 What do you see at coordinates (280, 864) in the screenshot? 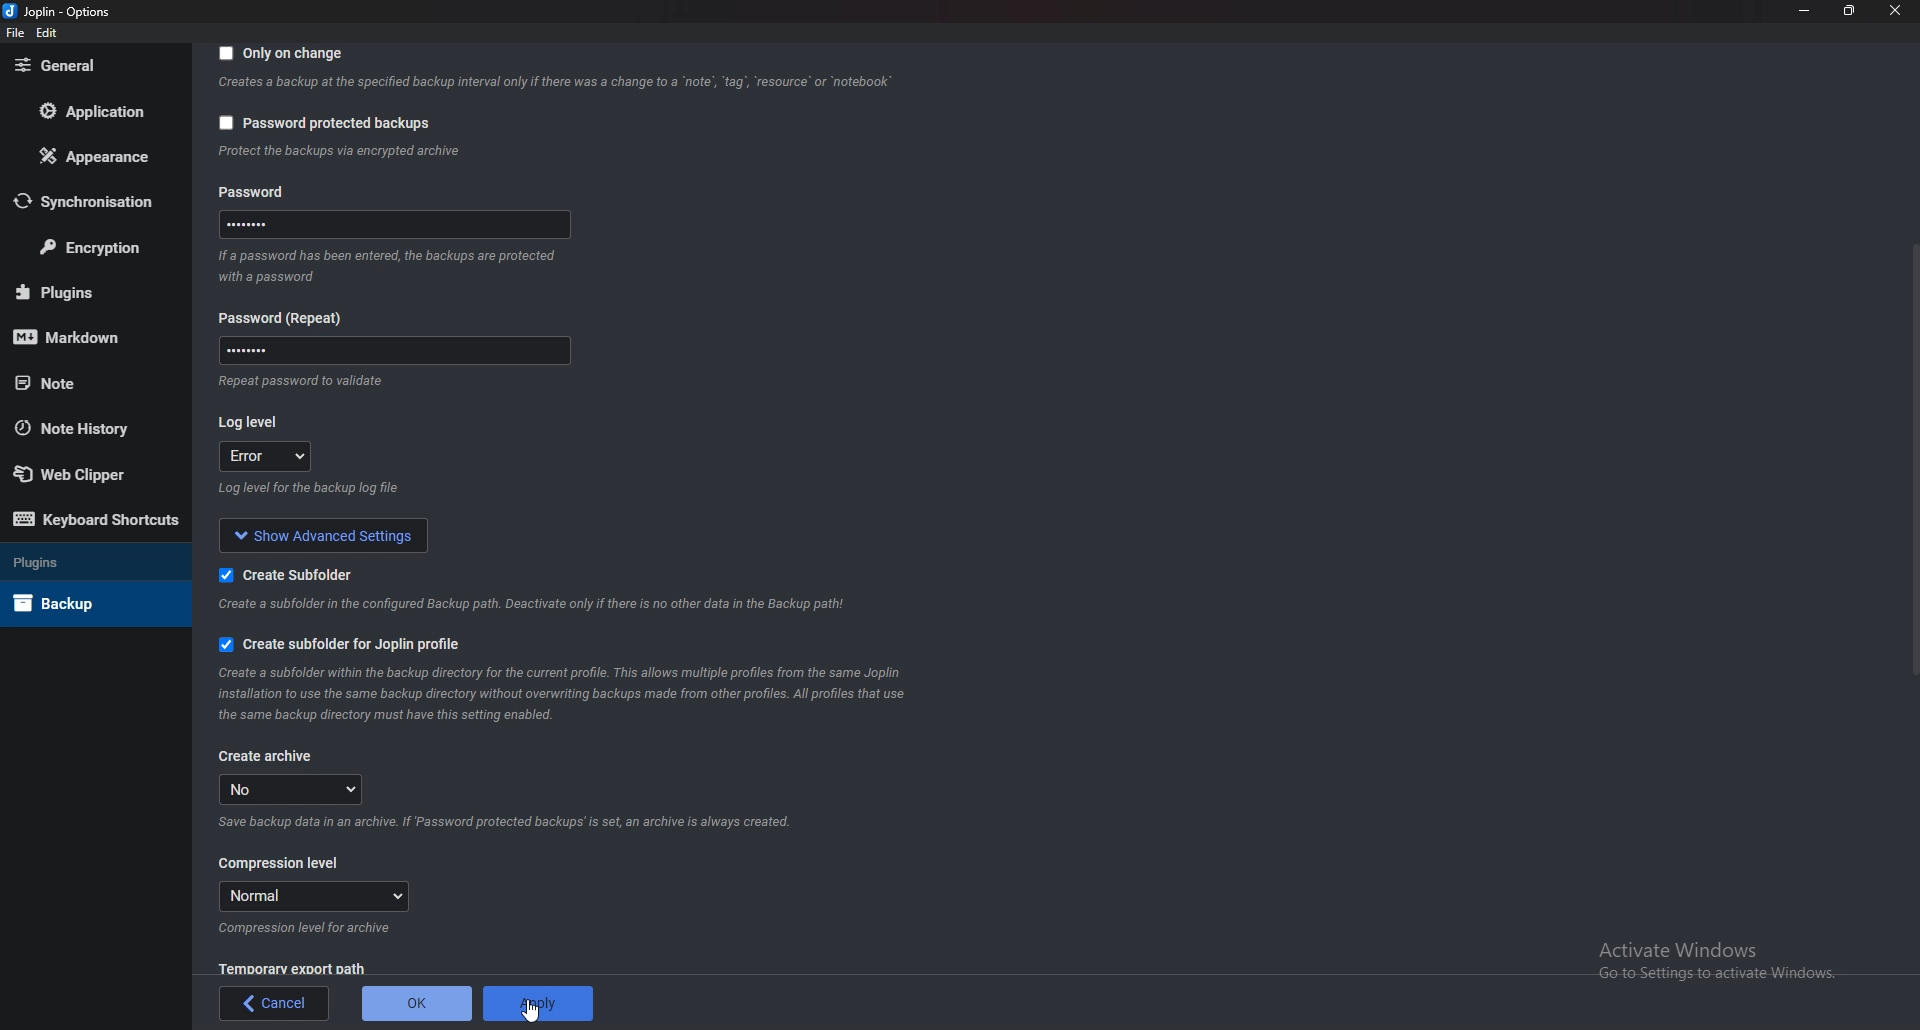
I see `Compression level` at bounding box center [280, 864].